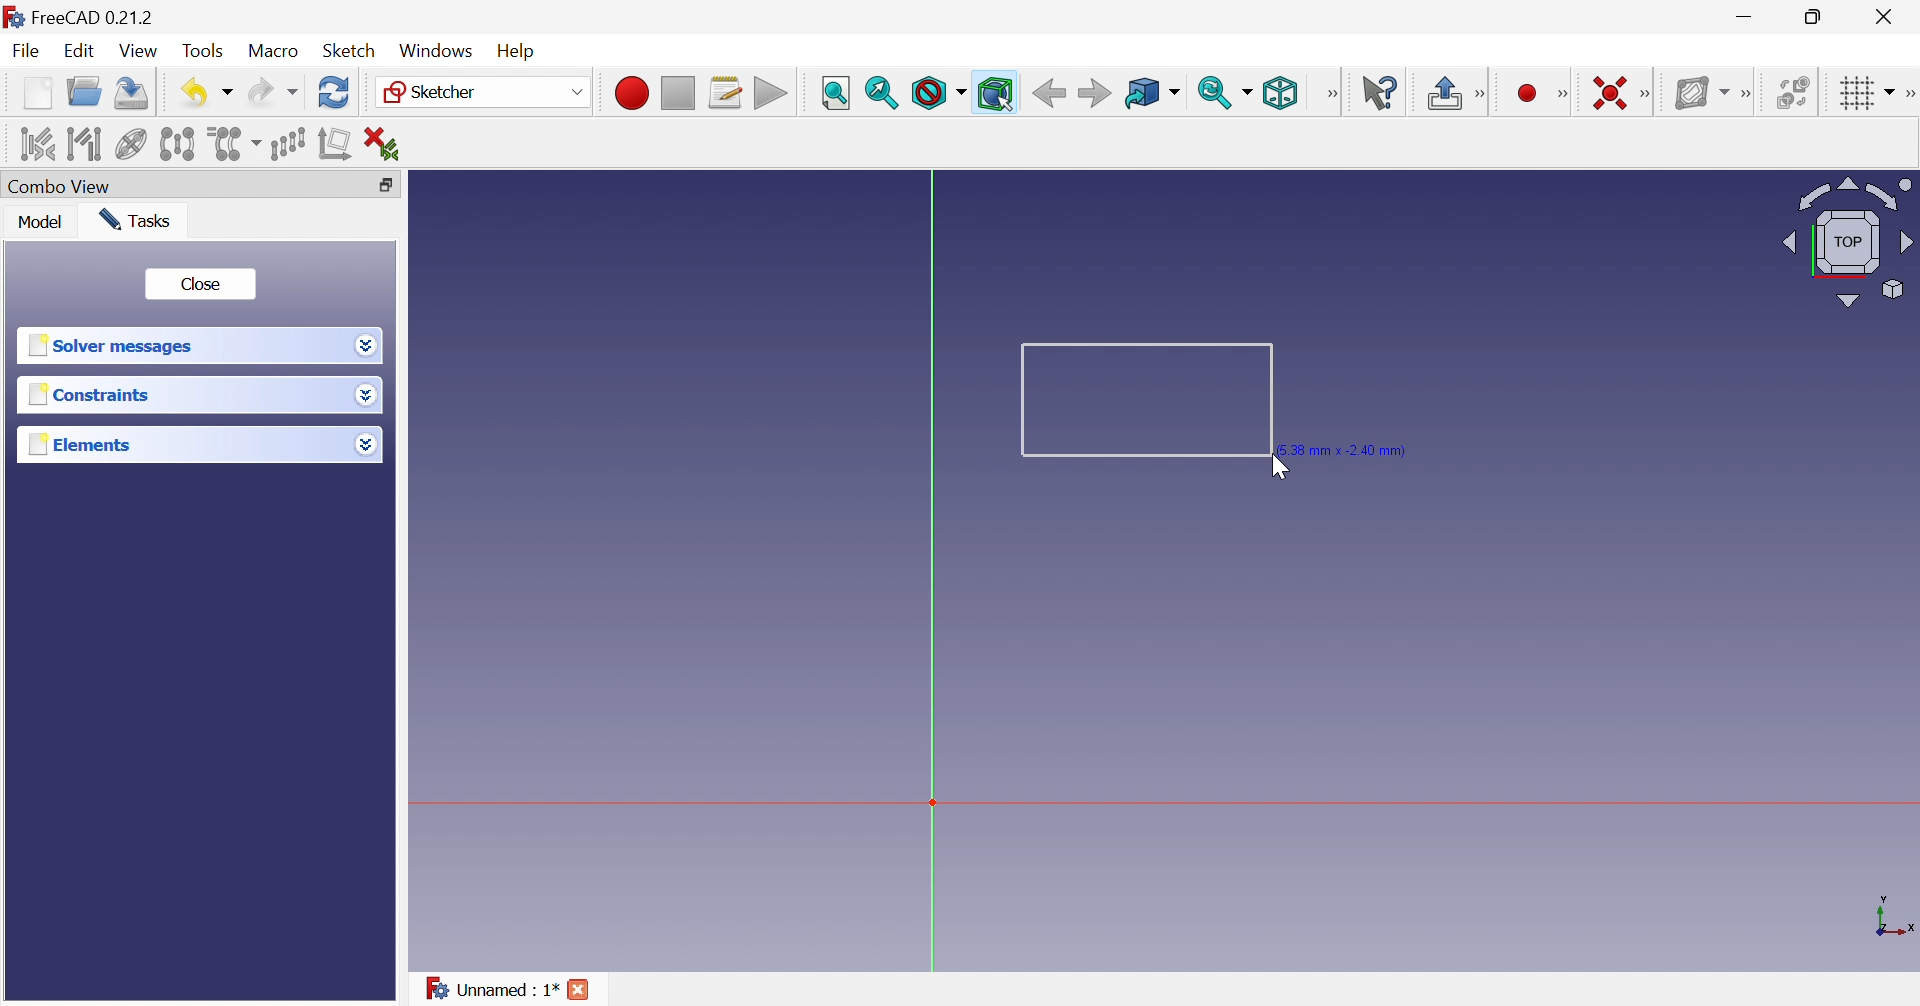 This screenshot has height=1006, width=1920. I want to click on Delete all constraints, so click(382, 144).